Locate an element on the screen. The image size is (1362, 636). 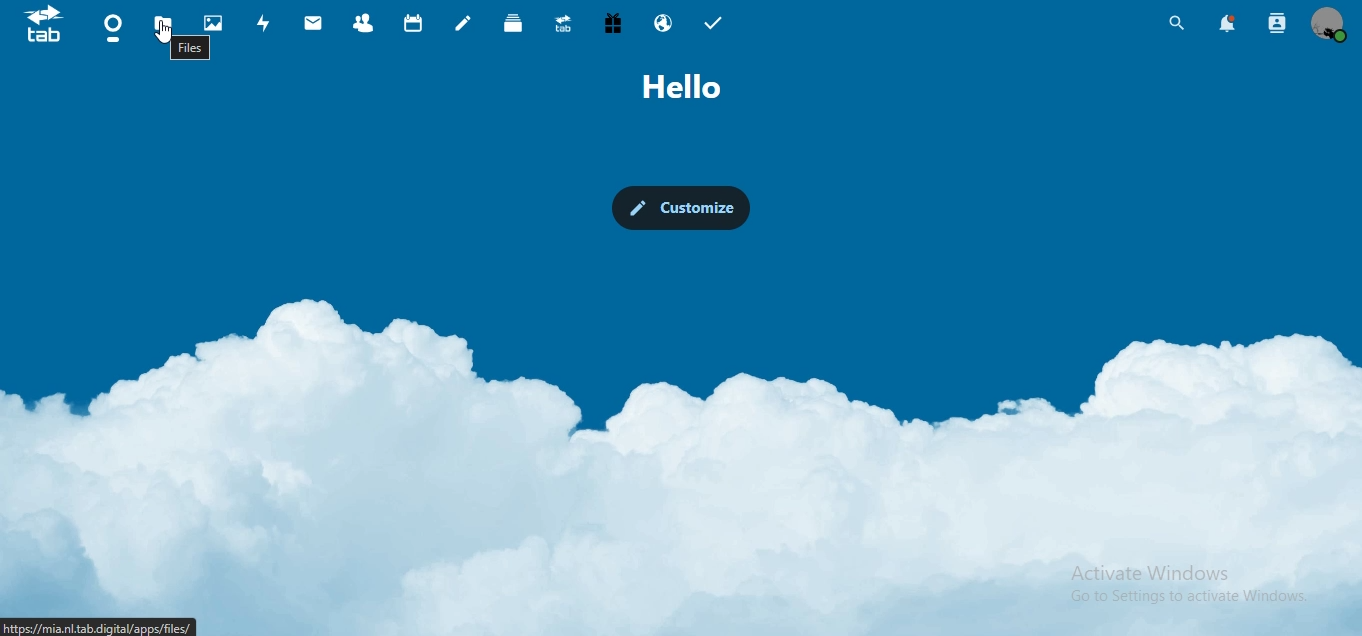
activity is located at coordinates (268, 23).